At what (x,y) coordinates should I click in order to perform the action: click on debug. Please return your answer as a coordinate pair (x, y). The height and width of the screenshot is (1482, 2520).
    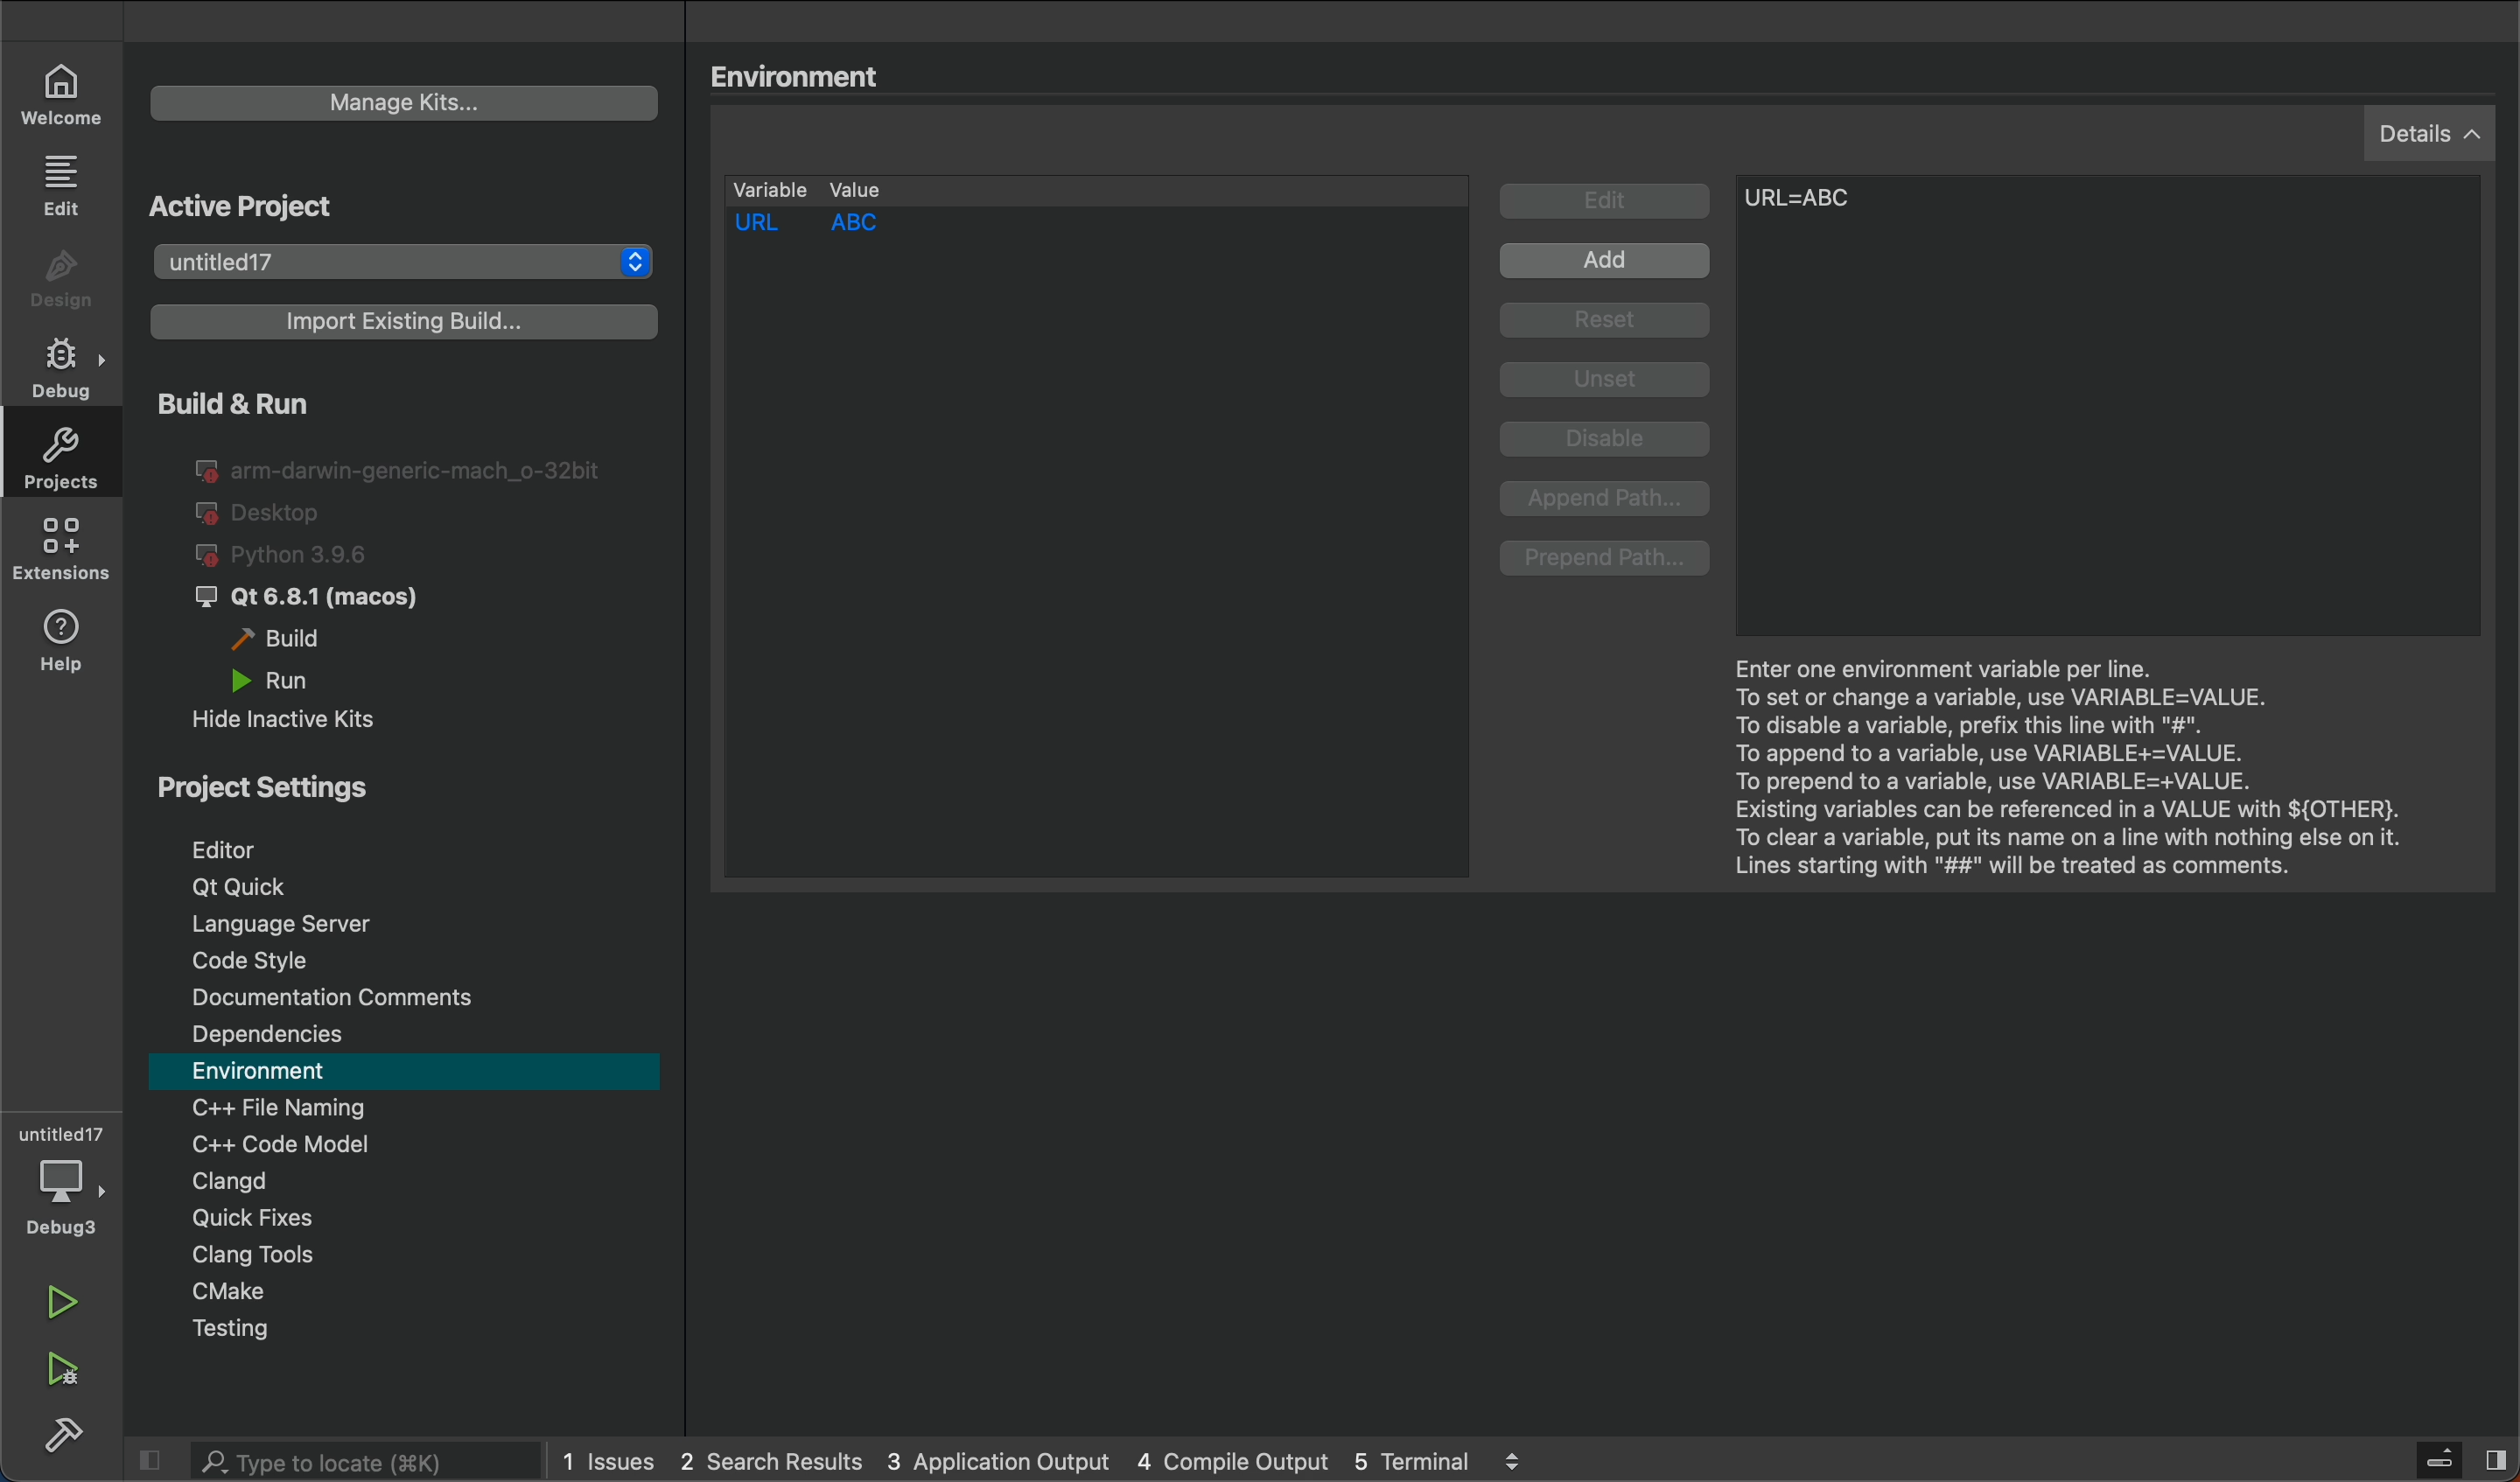
    Looking at the image, I should click on (67, 361).